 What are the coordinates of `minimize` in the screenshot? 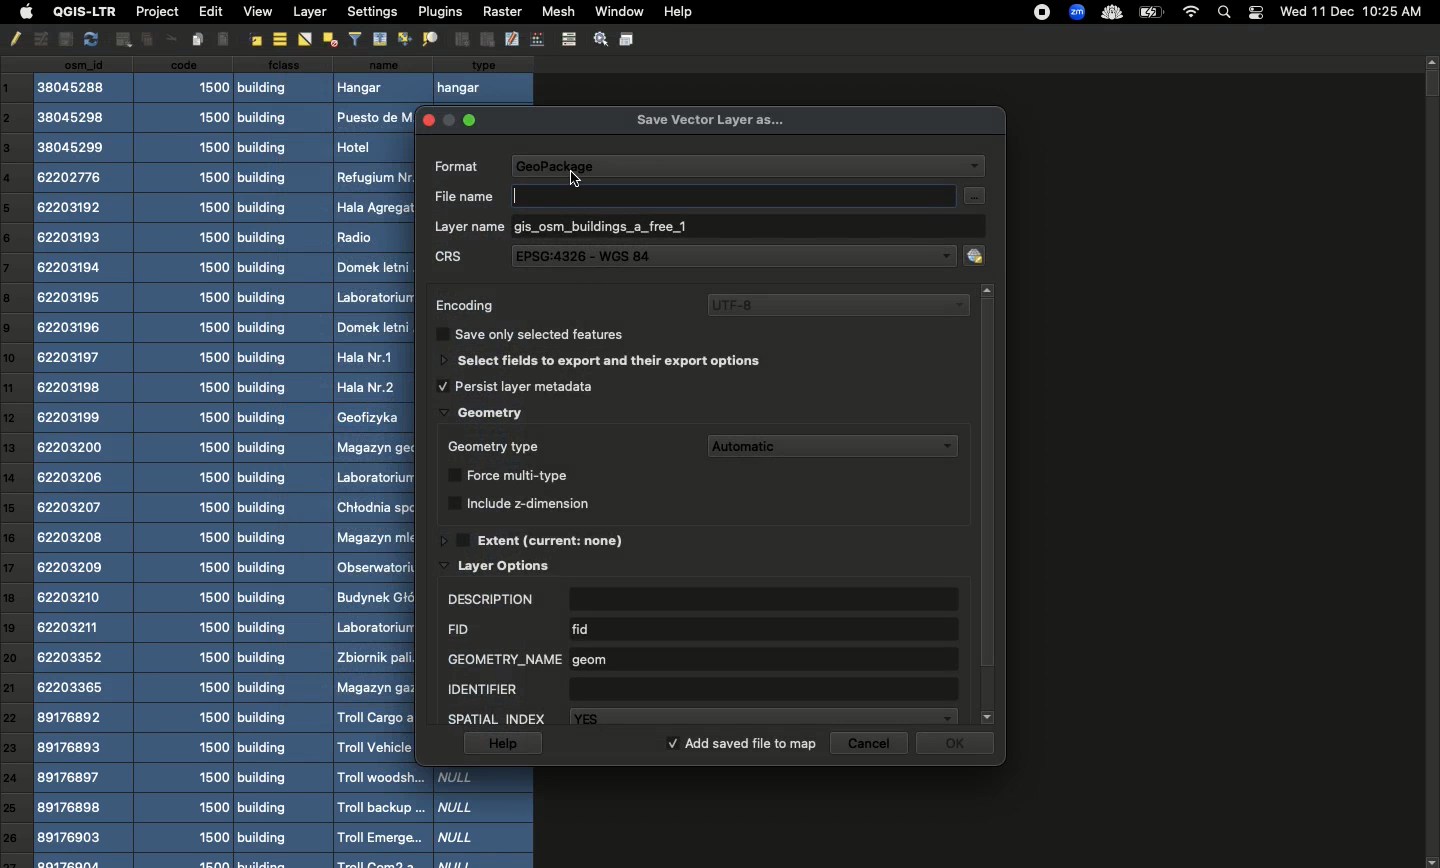 It's located at (451, 128).